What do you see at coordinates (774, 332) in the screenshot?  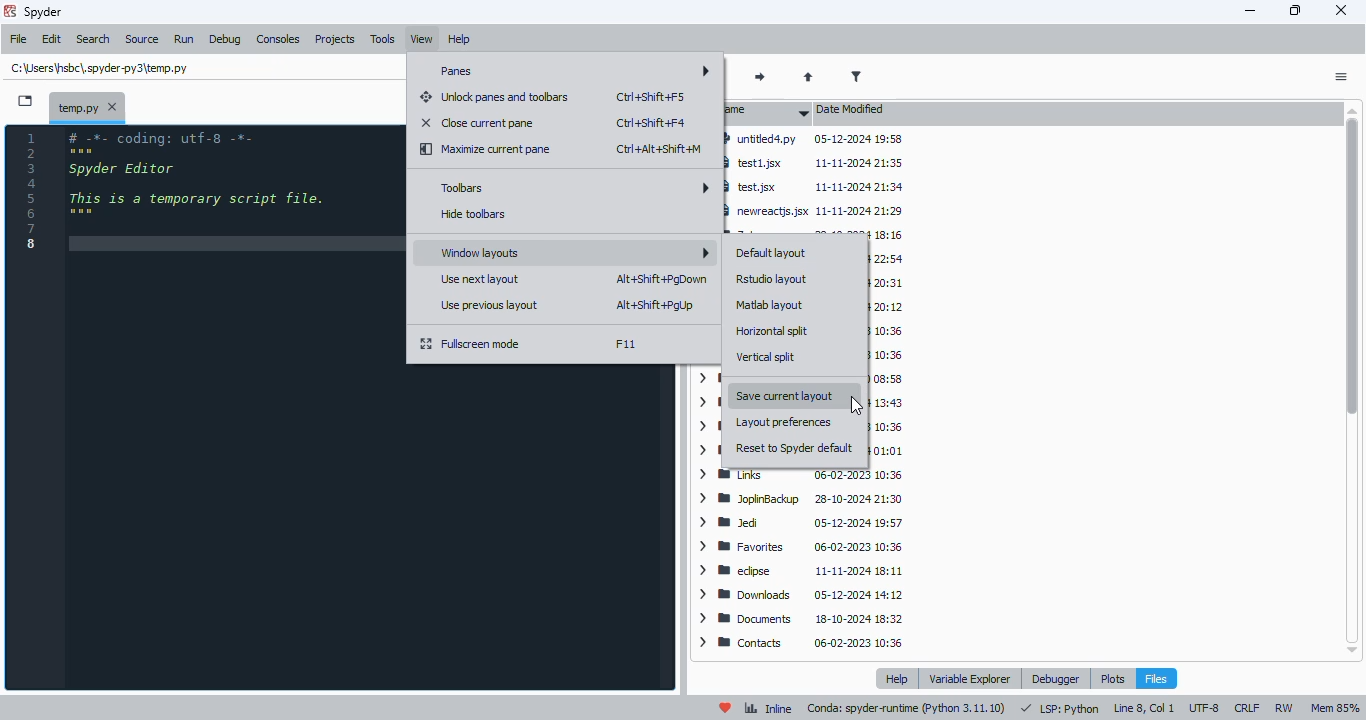 I see `horizontal split` at bounding box center [774, 332].